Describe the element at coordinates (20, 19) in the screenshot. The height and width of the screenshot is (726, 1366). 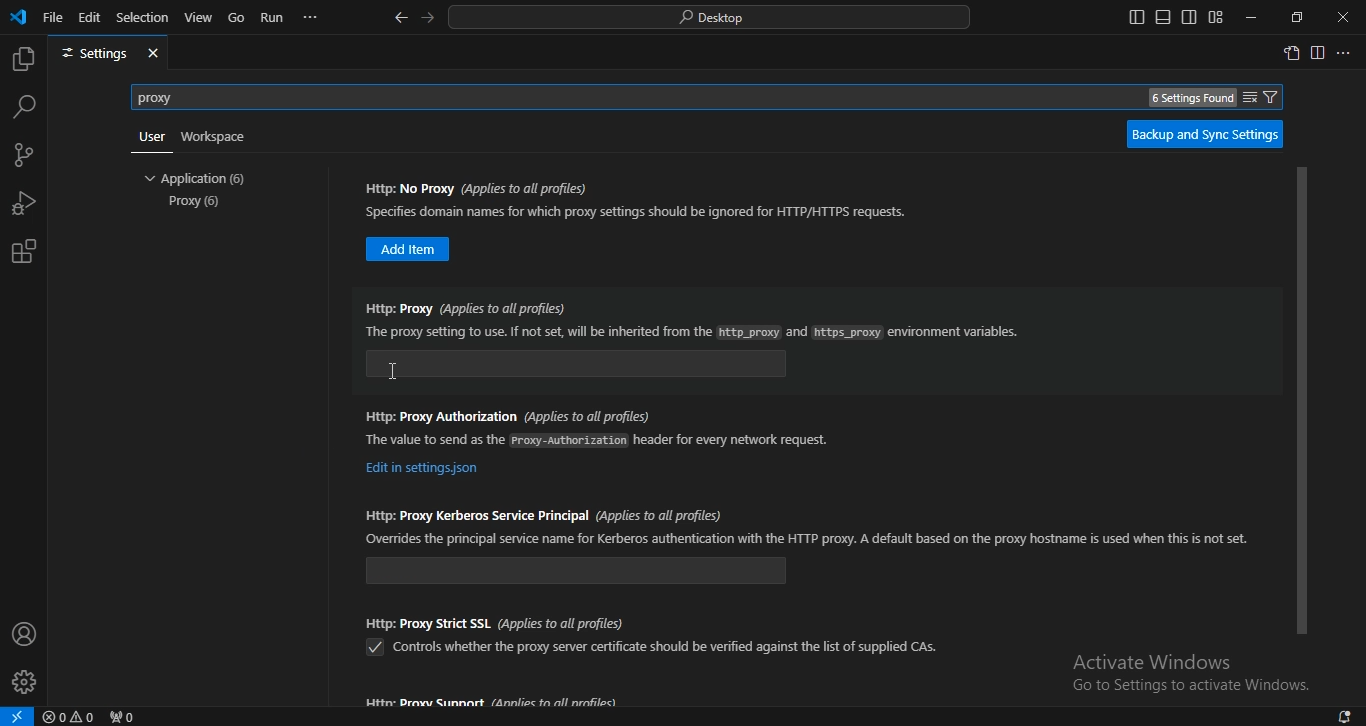
I see `icon` at that location.